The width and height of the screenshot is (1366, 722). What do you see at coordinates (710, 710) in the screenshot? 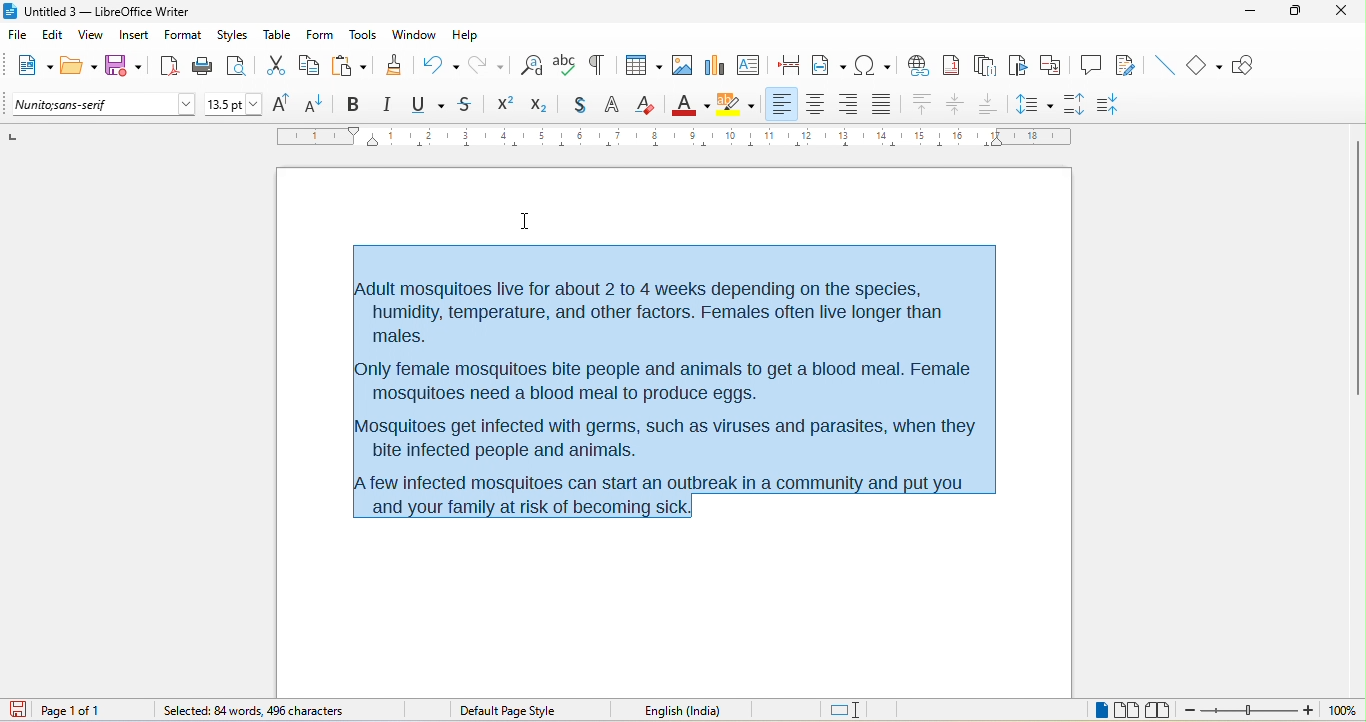
I see `text language` at bounding box center [710, 710].